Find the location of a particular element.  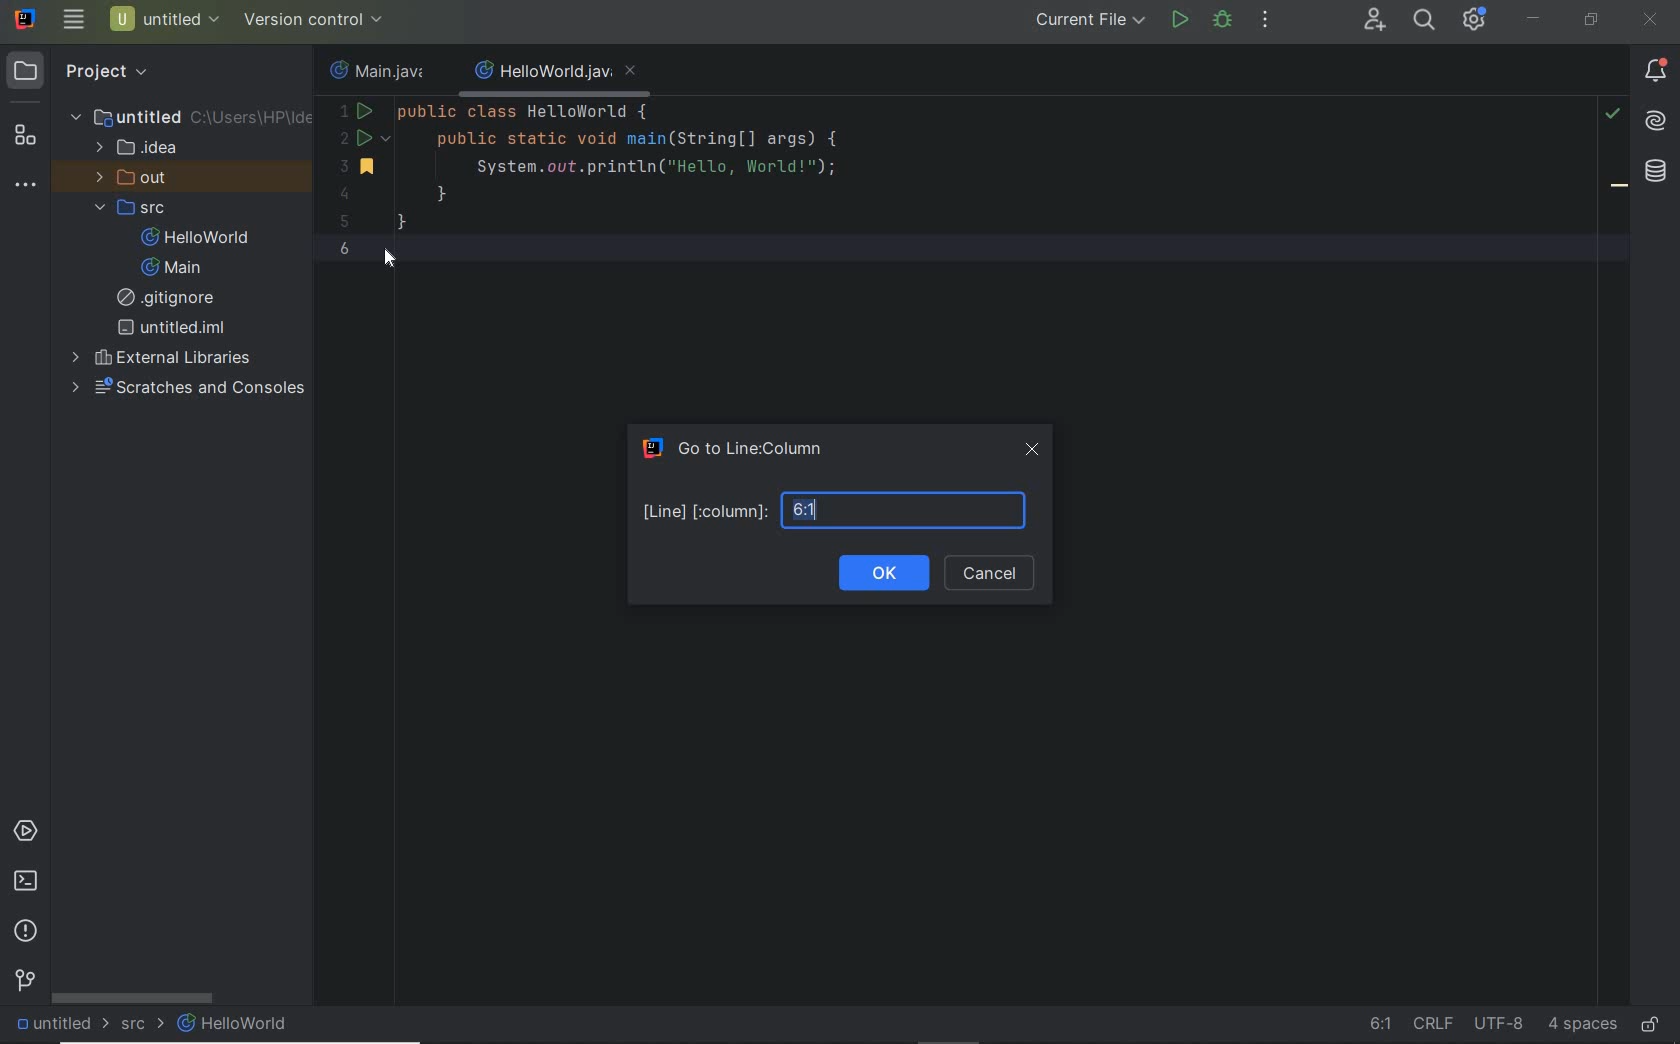

file name is located at coordinates (382, 69).